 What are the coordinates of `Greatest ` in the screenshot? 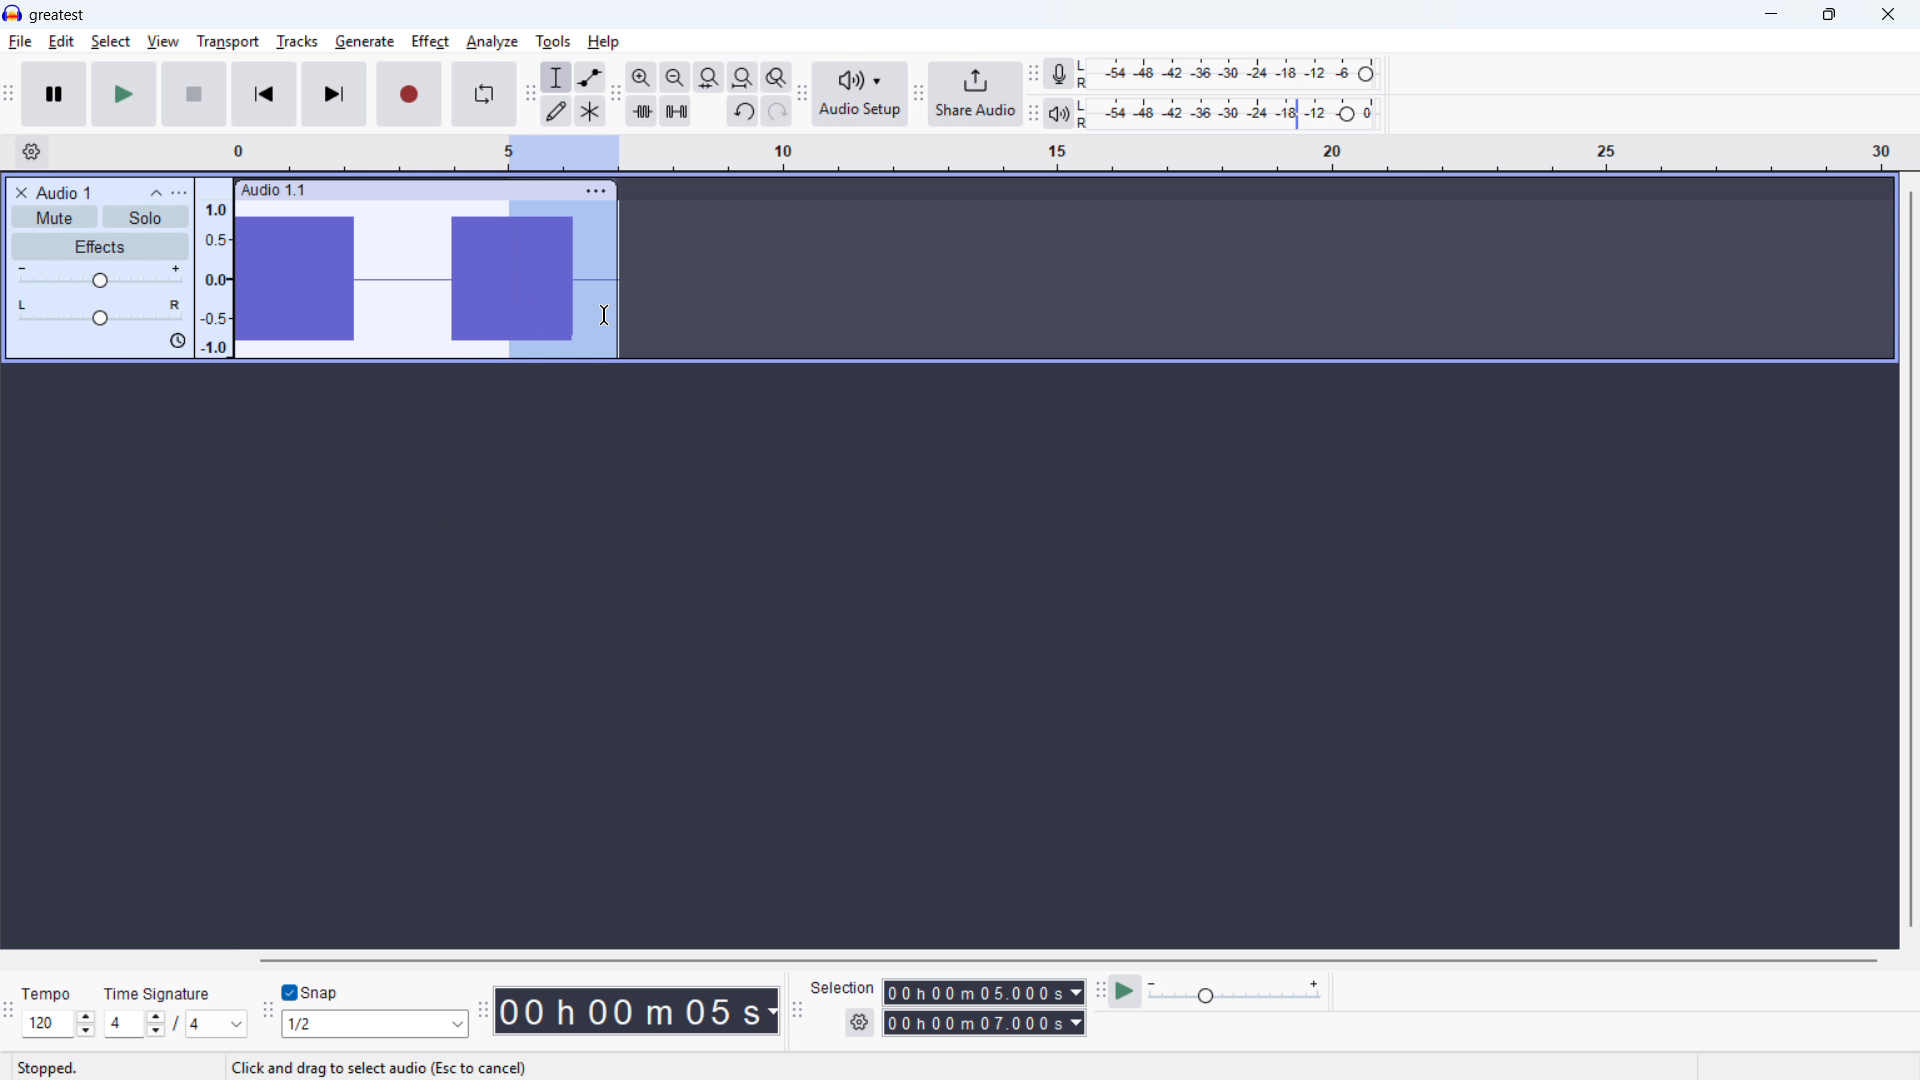 It's located at (56, 16).